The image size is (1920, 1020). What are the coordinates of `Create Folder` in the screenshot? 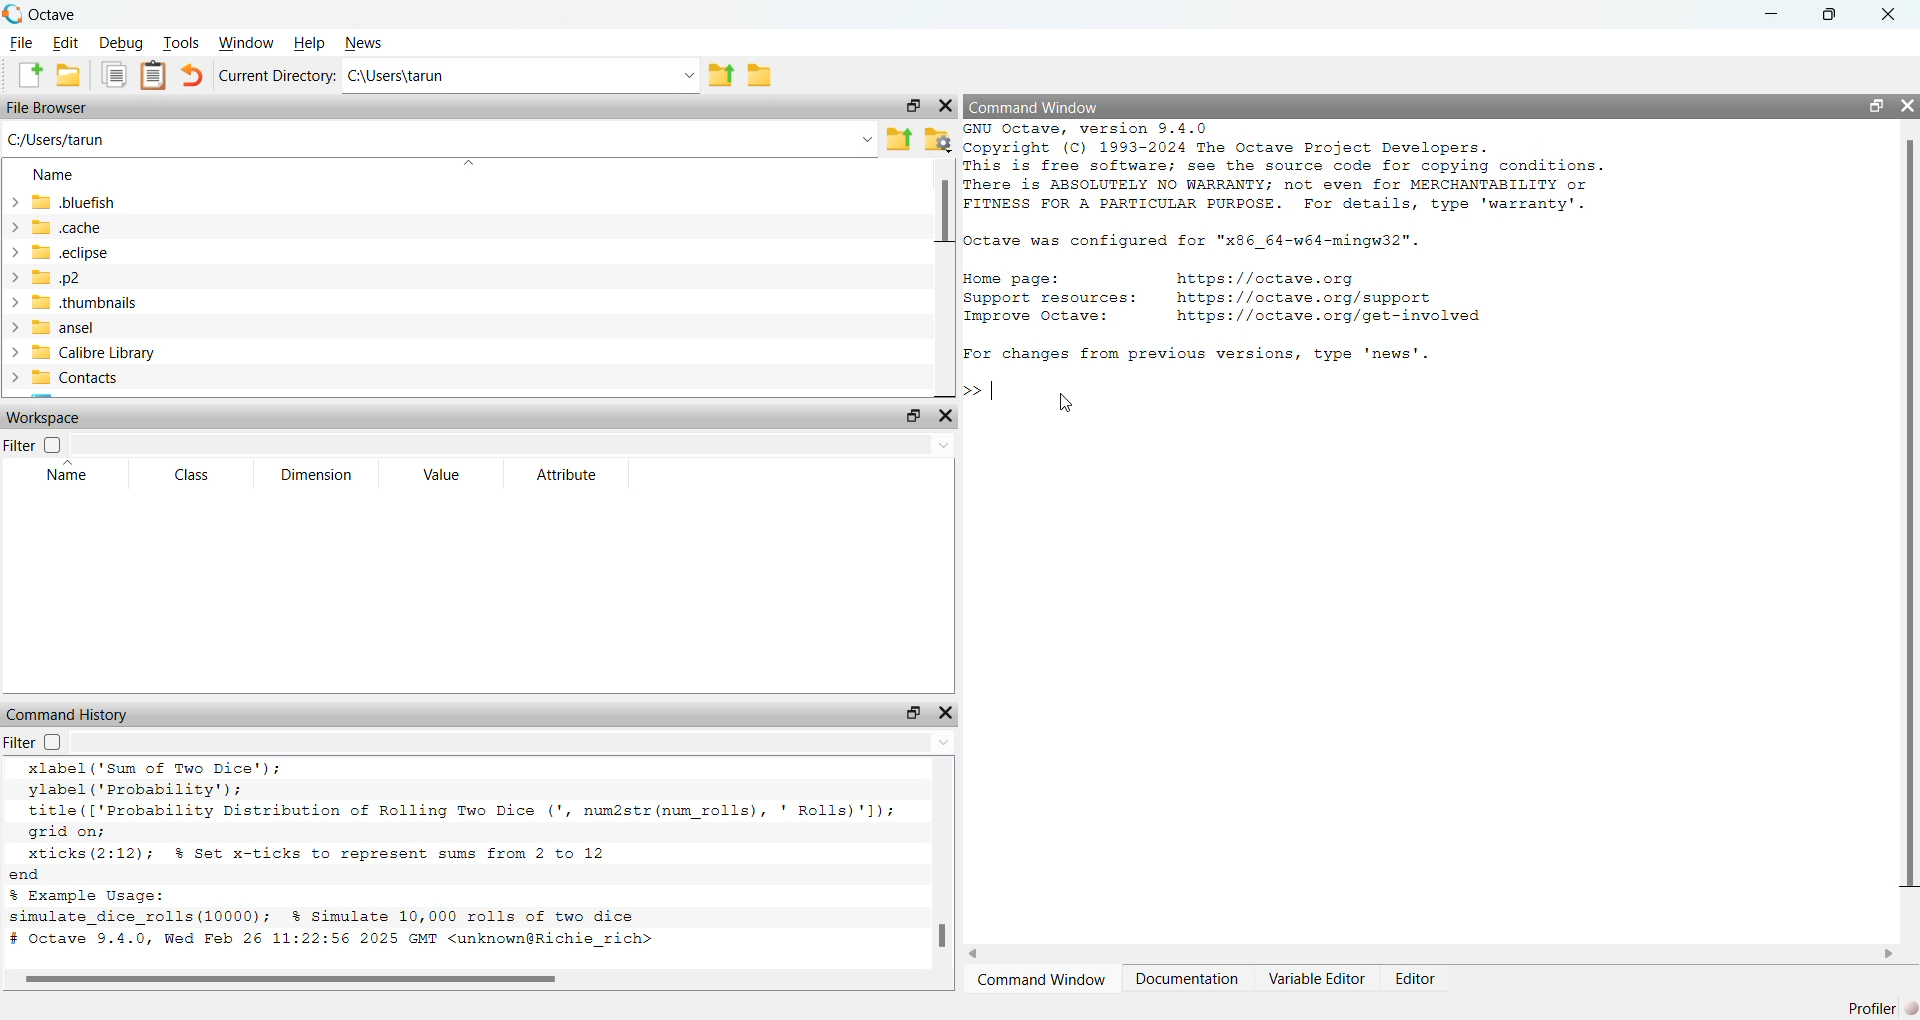 It's located at (70, 77).